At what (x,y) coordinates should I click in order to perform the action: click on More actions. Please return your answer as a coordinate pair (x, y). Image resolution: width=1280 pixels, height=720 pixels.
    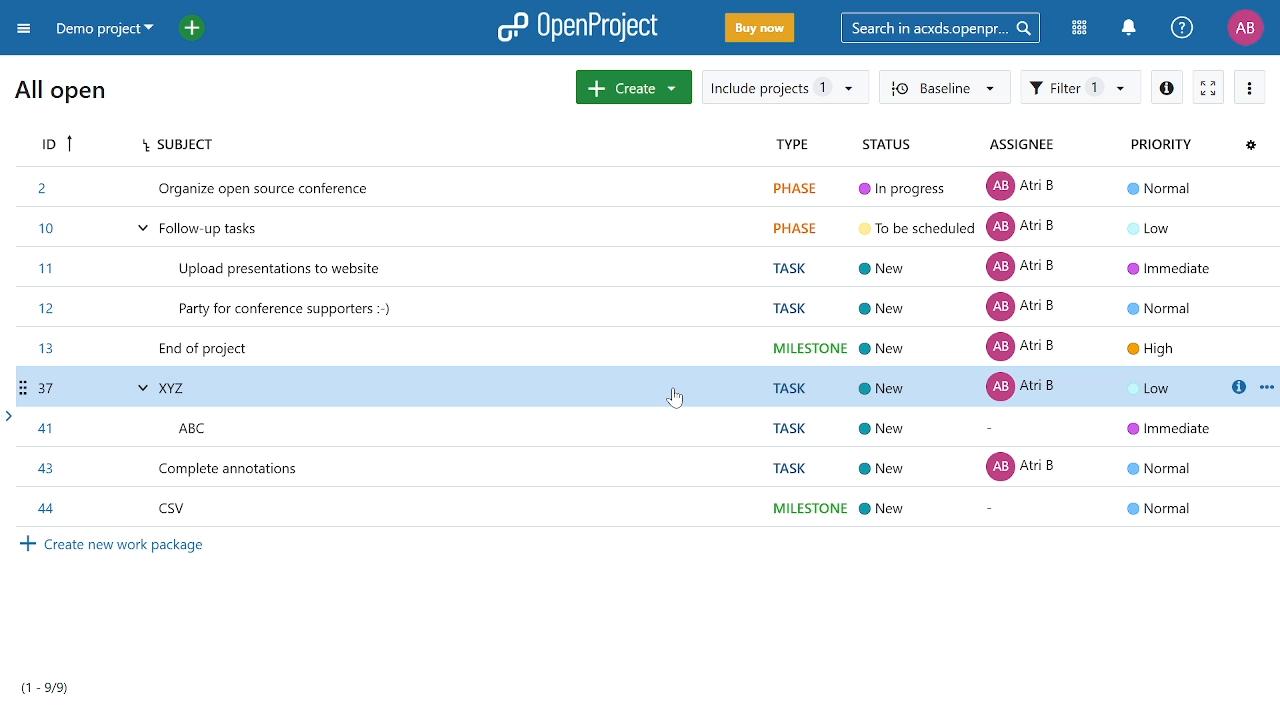
    Looking at the image, I should click on (1250, 89).